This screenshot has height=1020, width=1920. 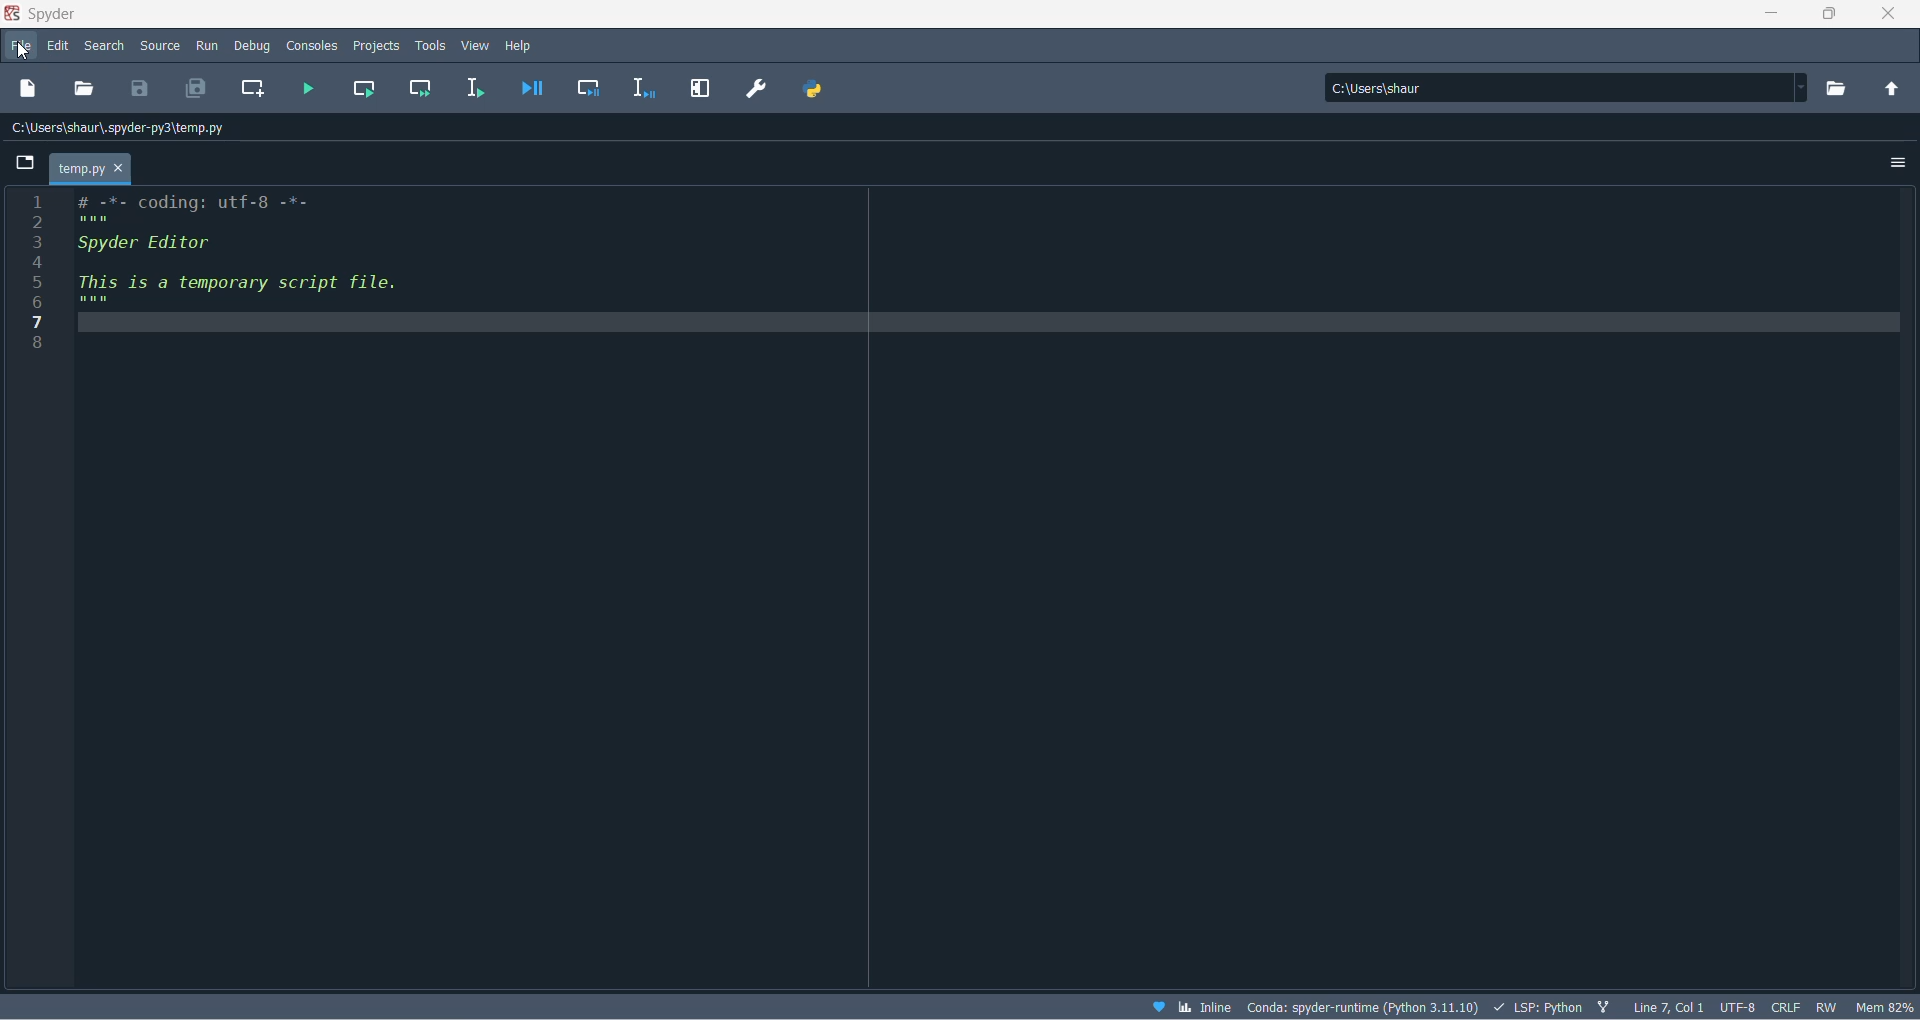 I want to click on options, so click(x=1888, y=160).